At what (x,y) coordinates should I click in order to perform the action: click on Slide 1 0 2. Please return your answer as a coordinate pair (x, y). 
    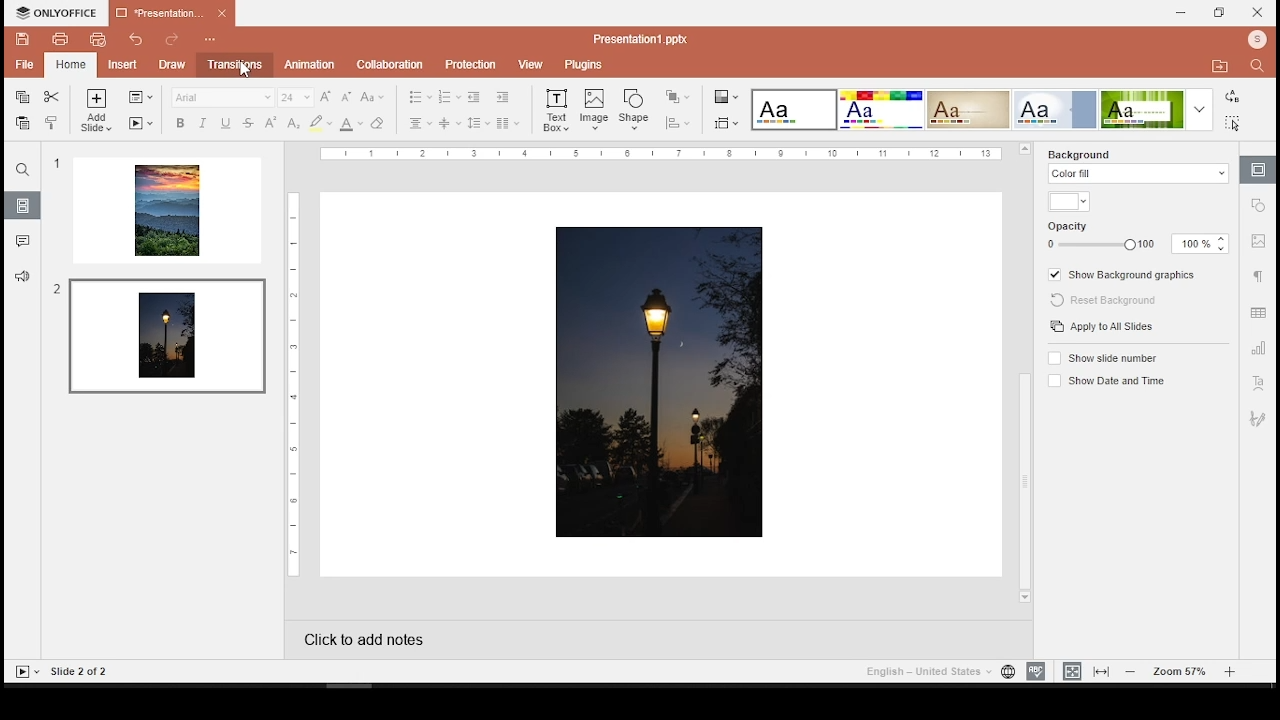
    Looking at the image, I should click on (91, 670).